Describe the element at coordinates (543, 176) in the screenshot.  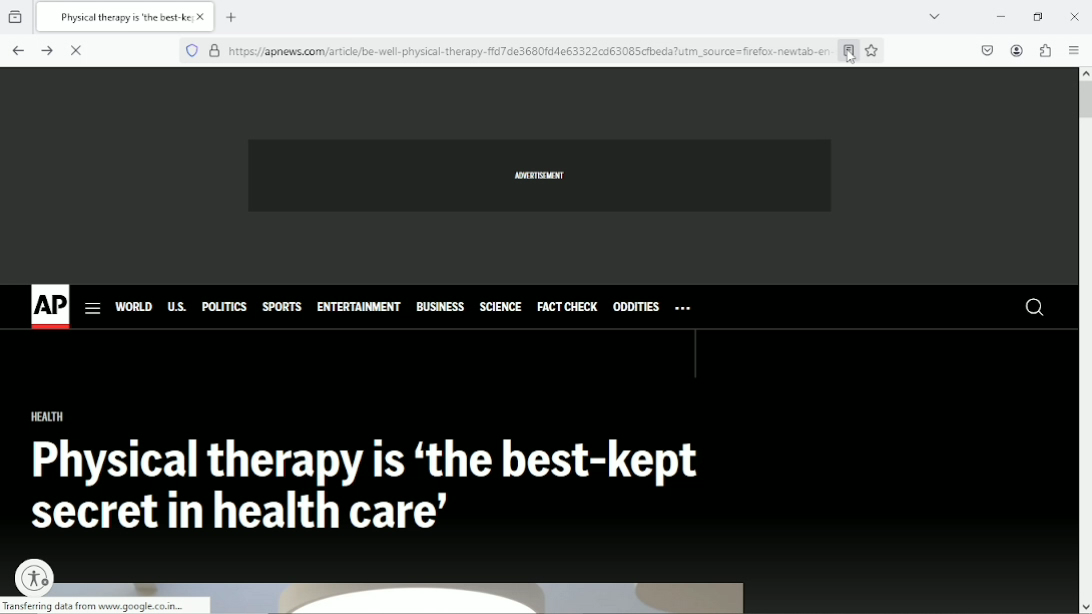
I see `advertisement` at that location.